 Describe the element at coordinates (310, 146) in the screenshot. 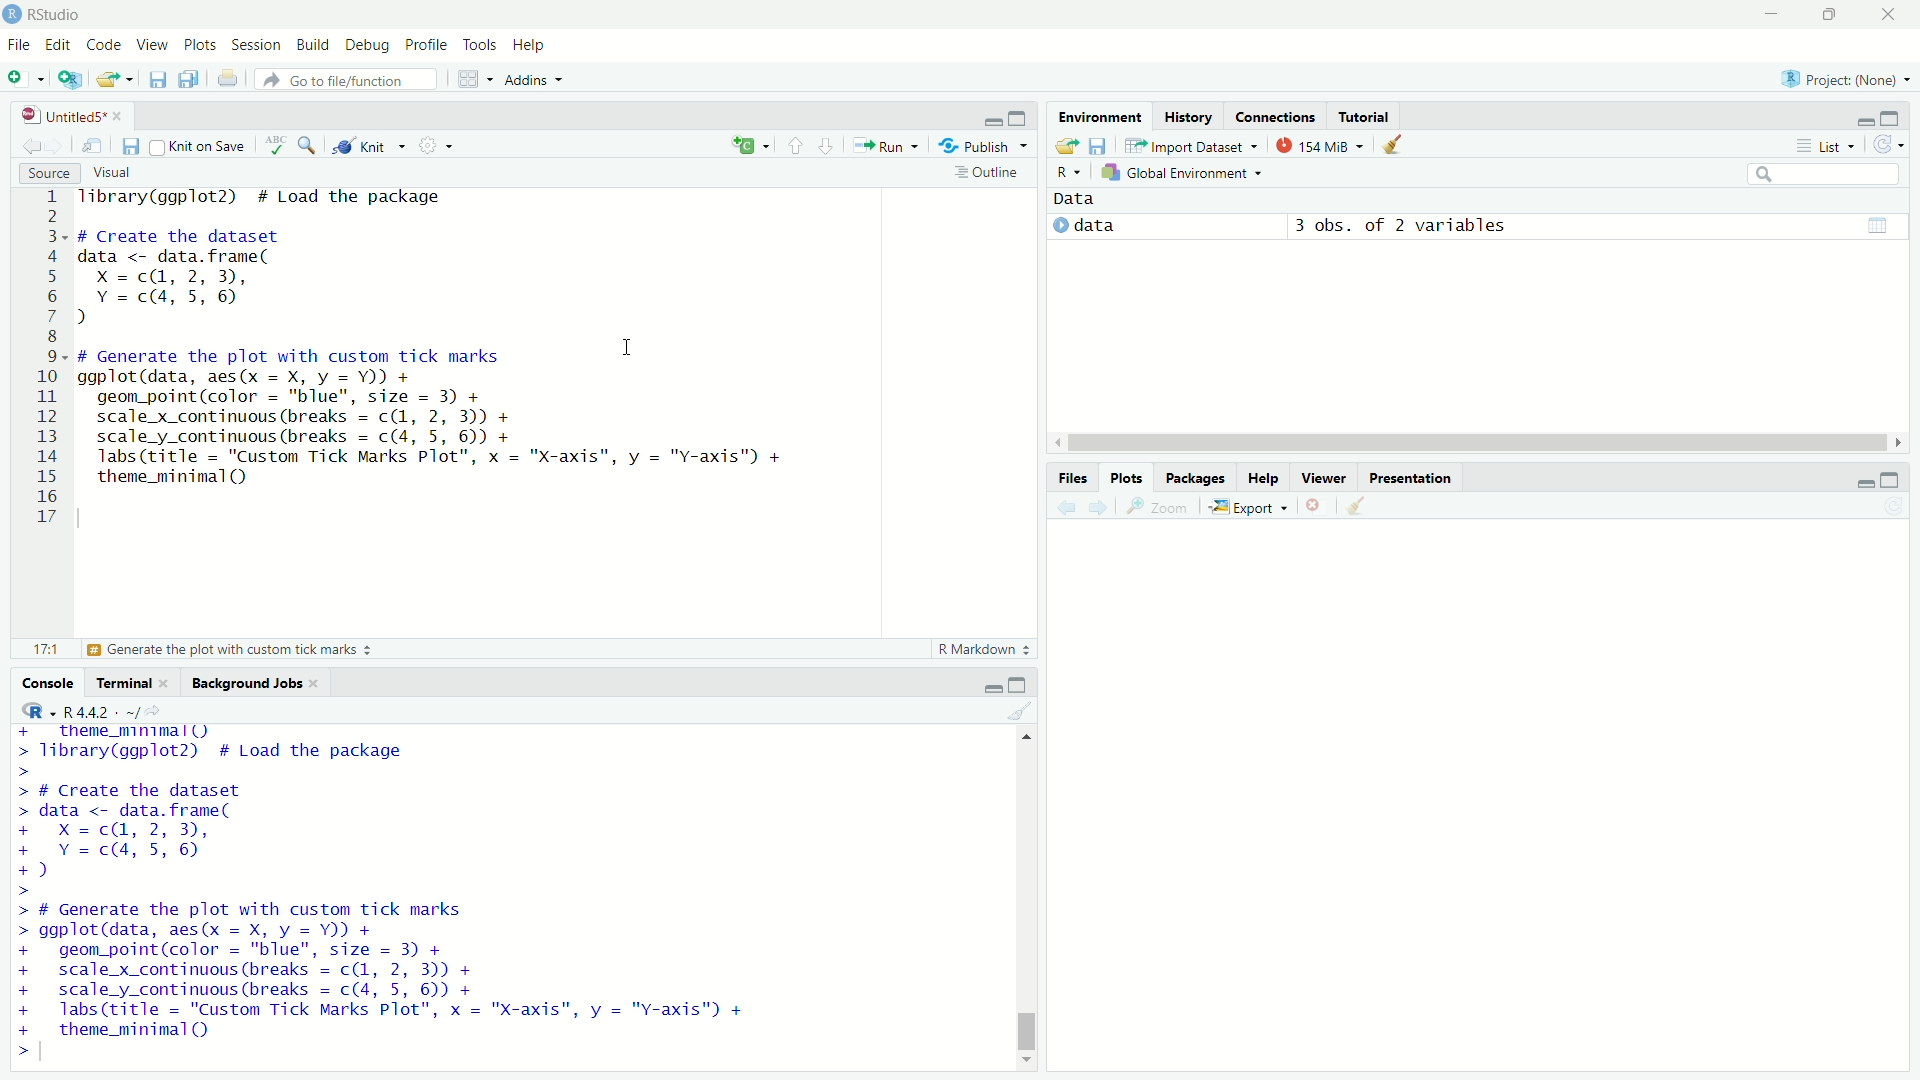

I see `find/replace` at that location.